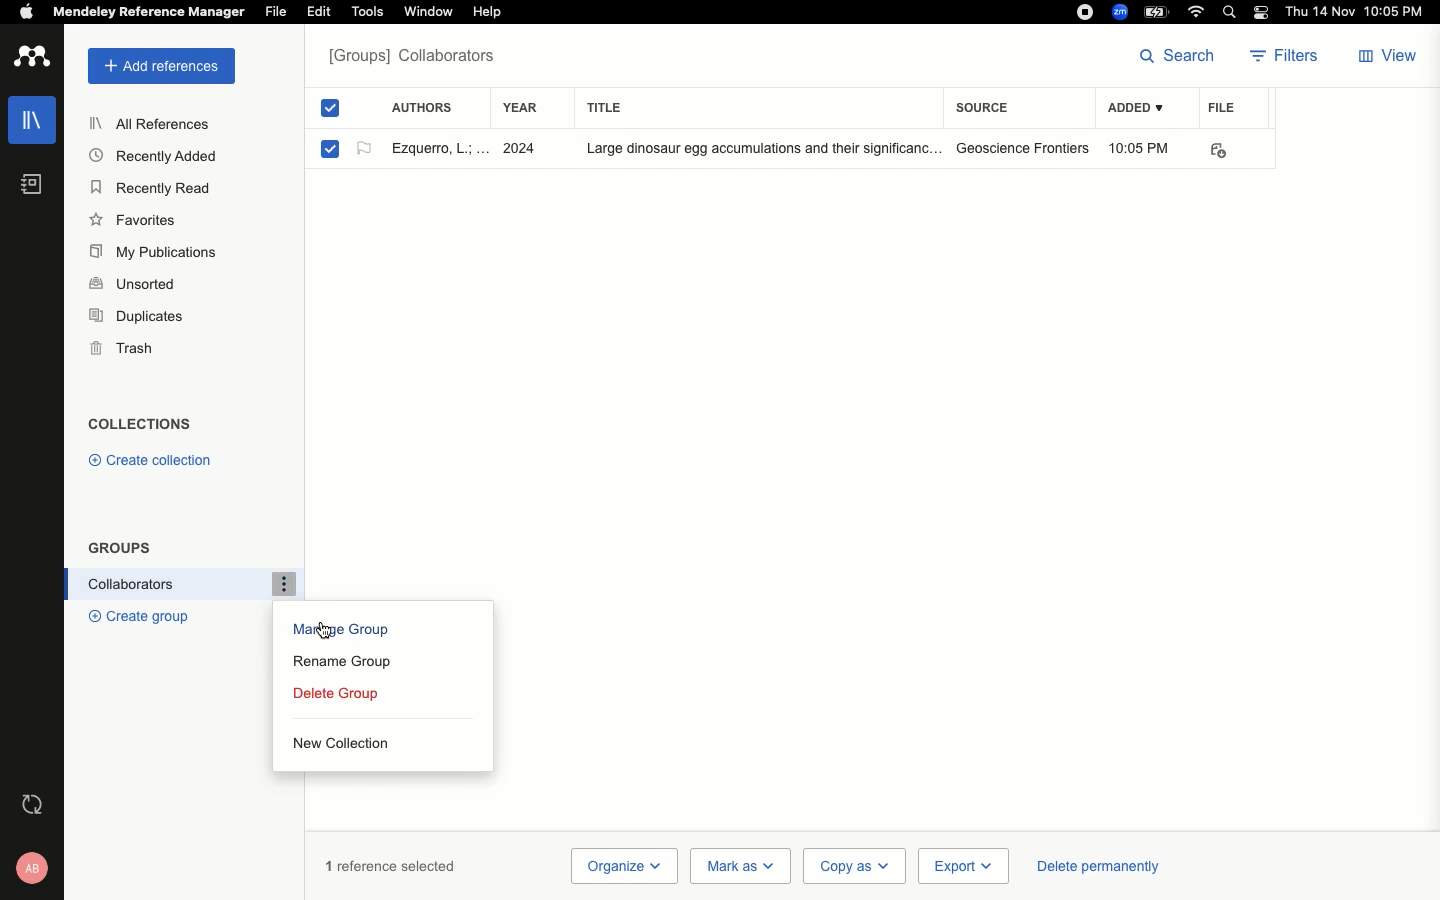 The width and height of the screenshot is (1440, 900). Describe the element at coordinates (988, 107) in the screenshot. I see `Source` at that location.